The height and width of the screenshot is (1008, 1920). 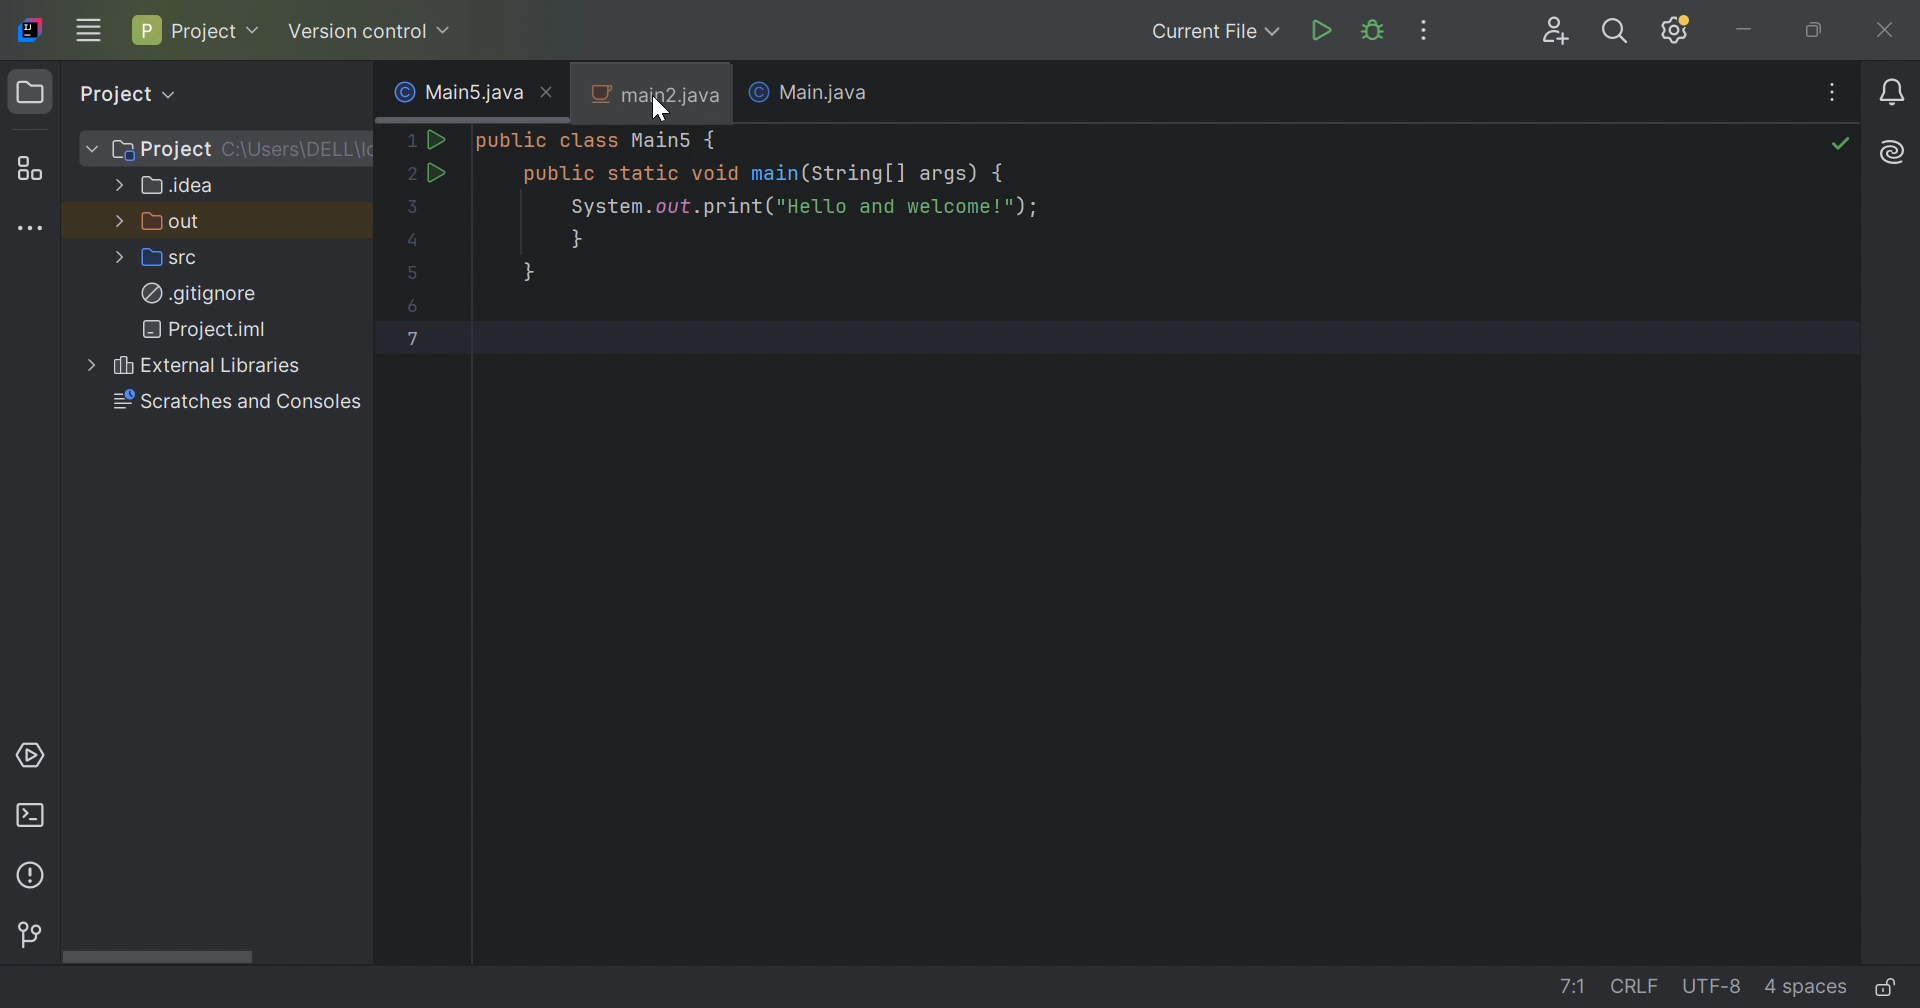 I want to click on Project, so click(x=162, y=150).